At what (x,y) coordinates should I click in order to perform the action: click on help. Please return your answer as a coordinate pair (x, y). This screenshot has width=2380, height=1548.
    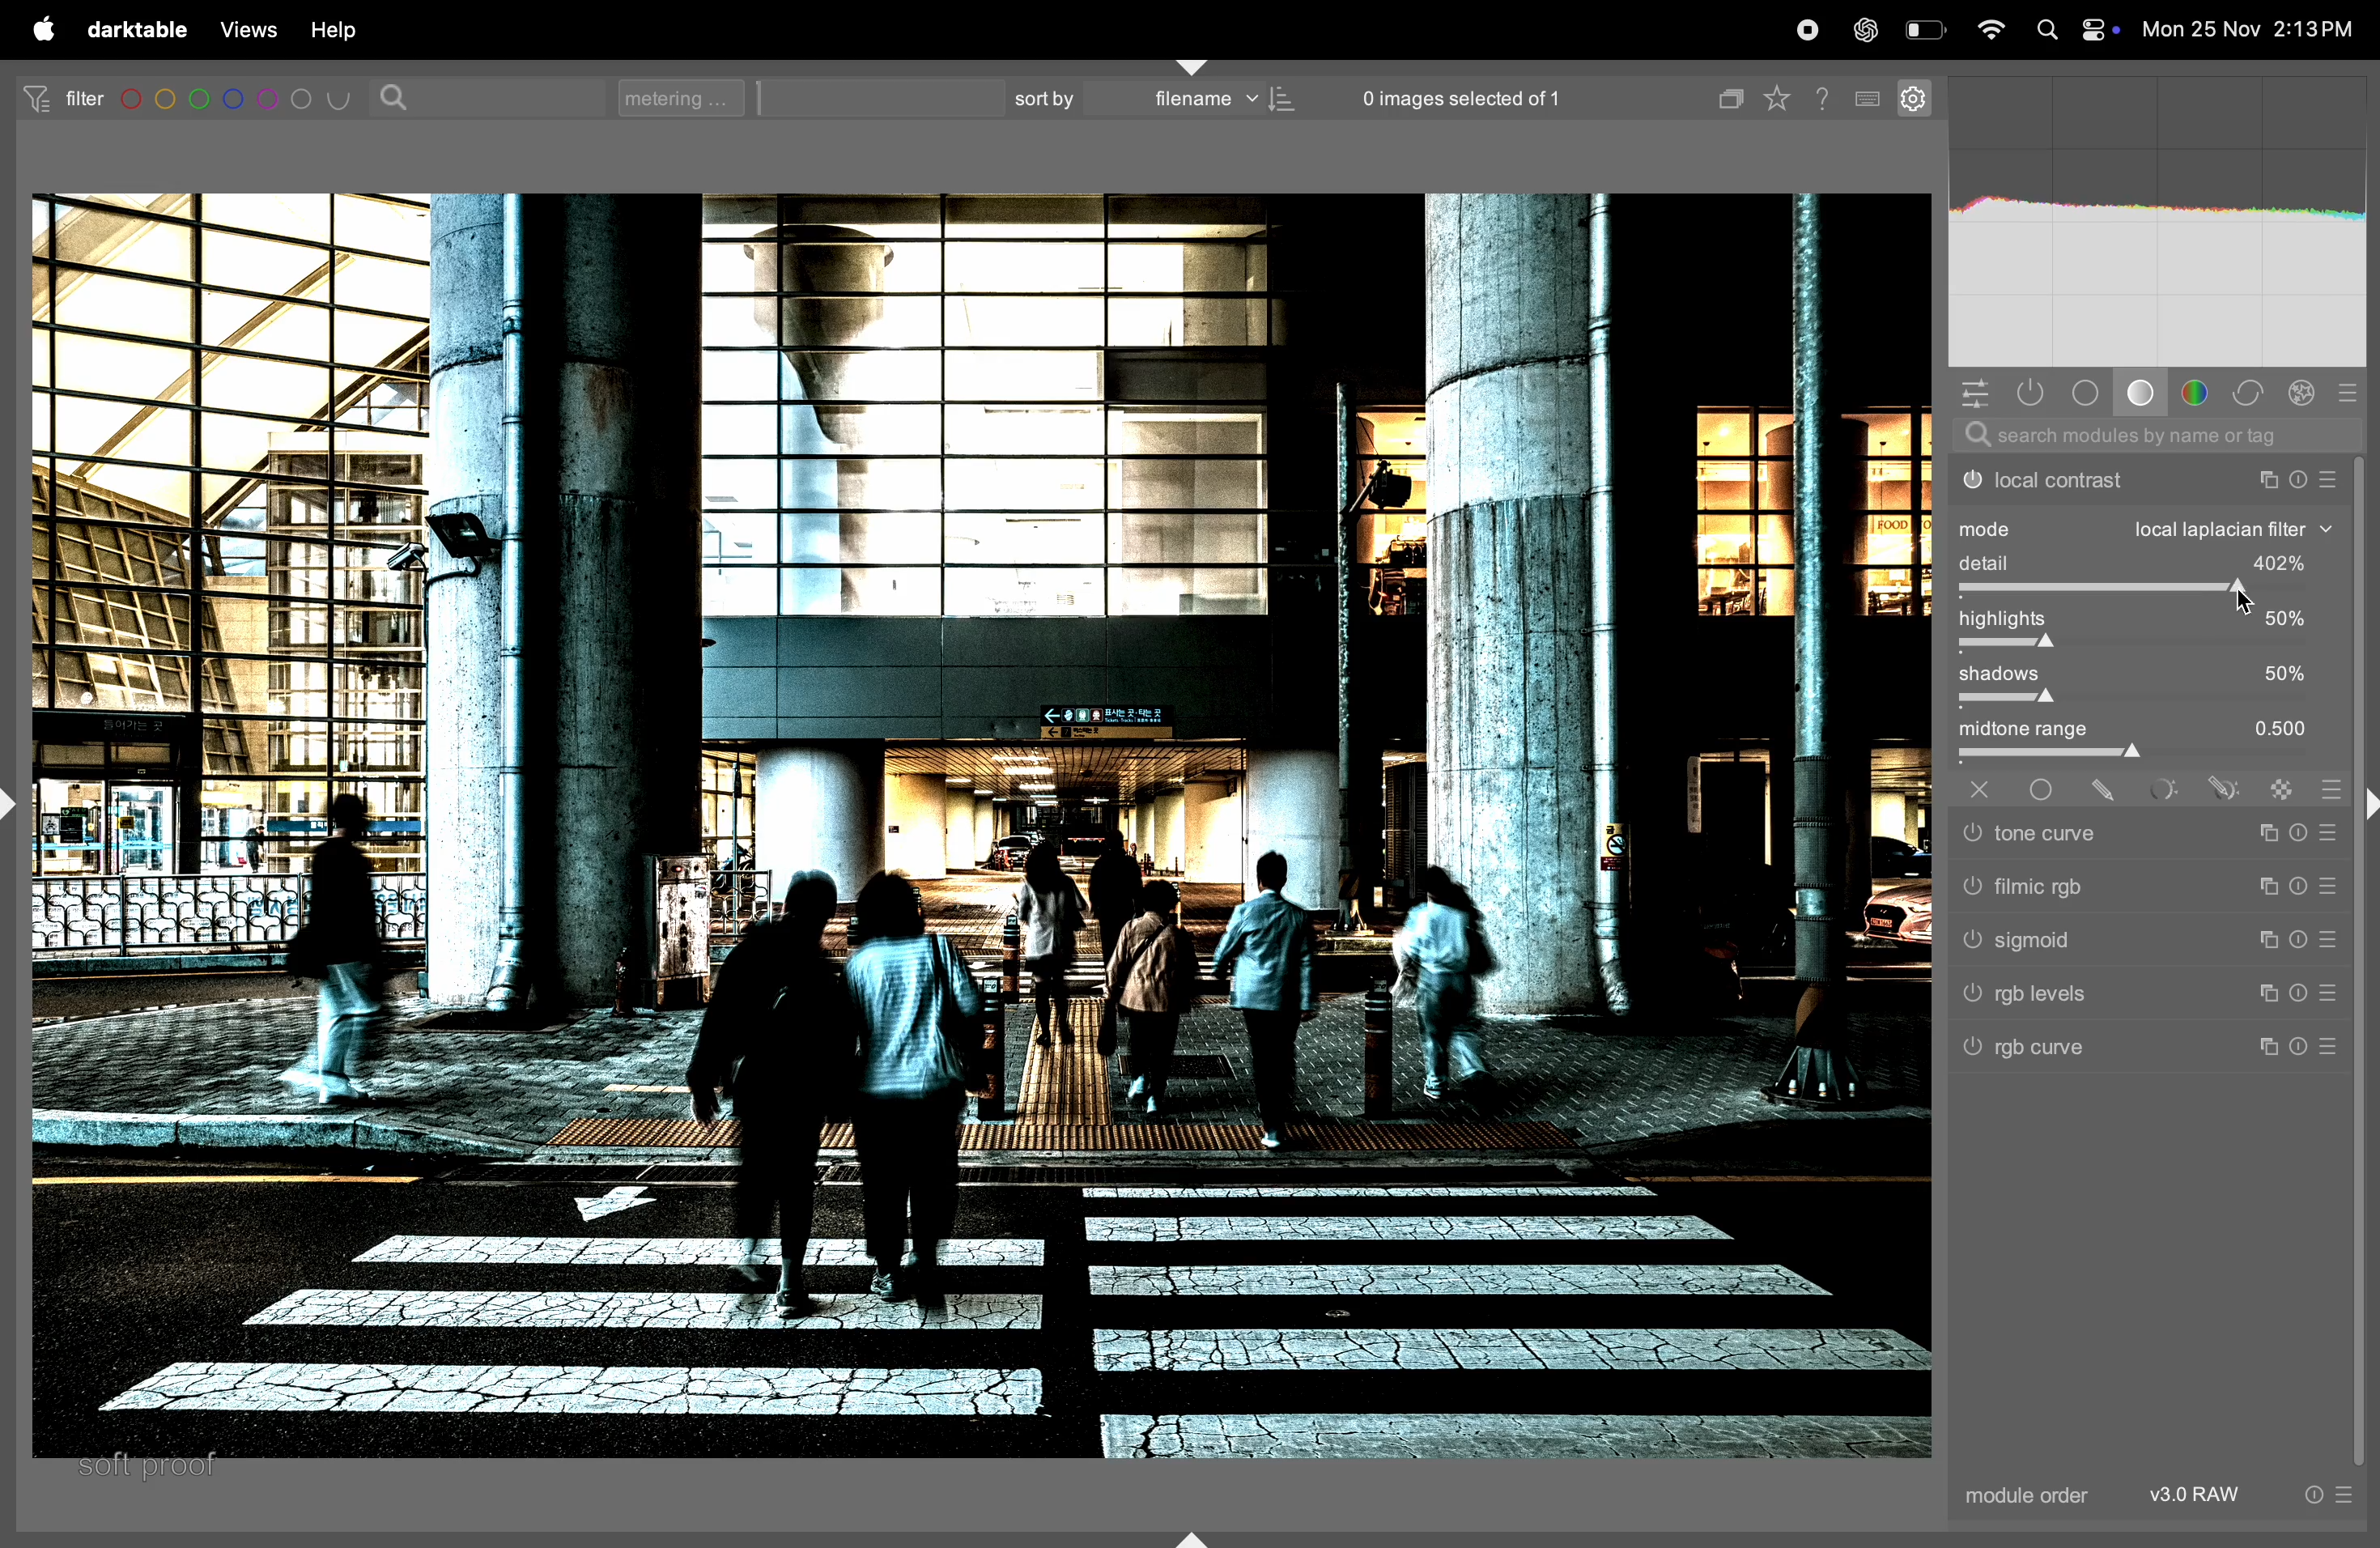
    Looking at the image, I should click on (1826, 96).